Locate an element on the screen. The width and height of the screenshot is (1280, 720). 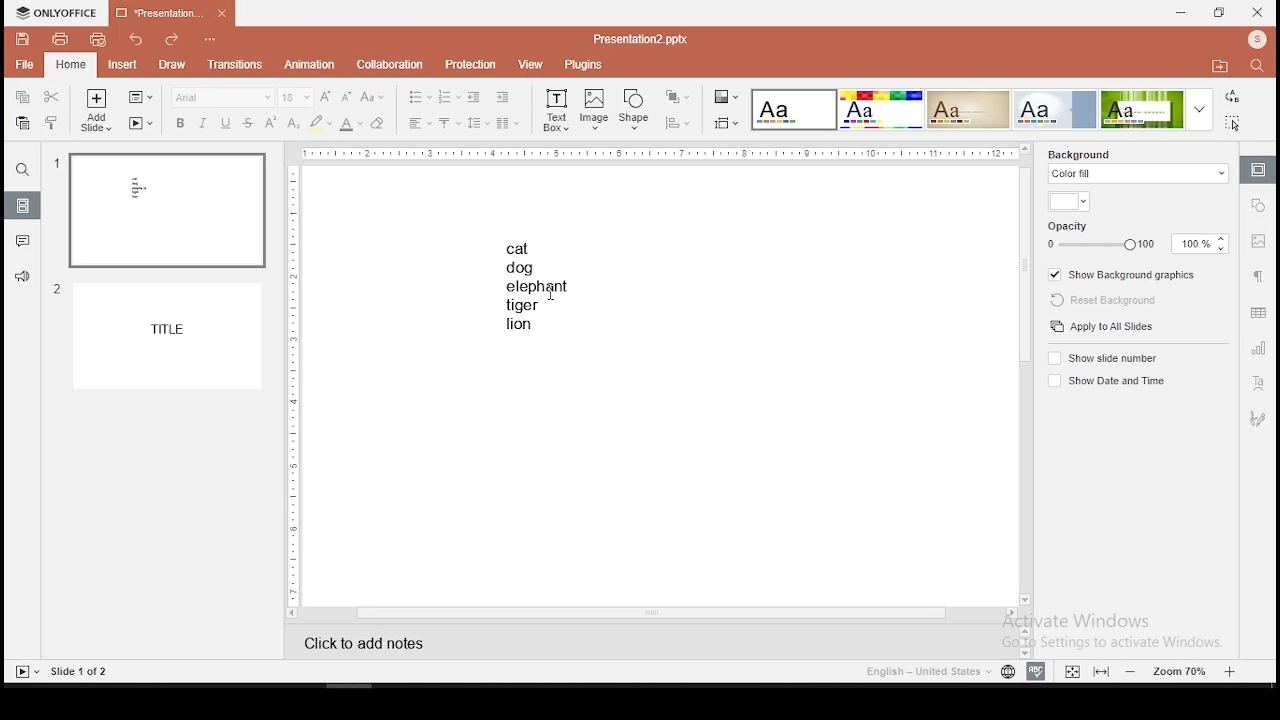
spacing is located at coordinates (478, 123).